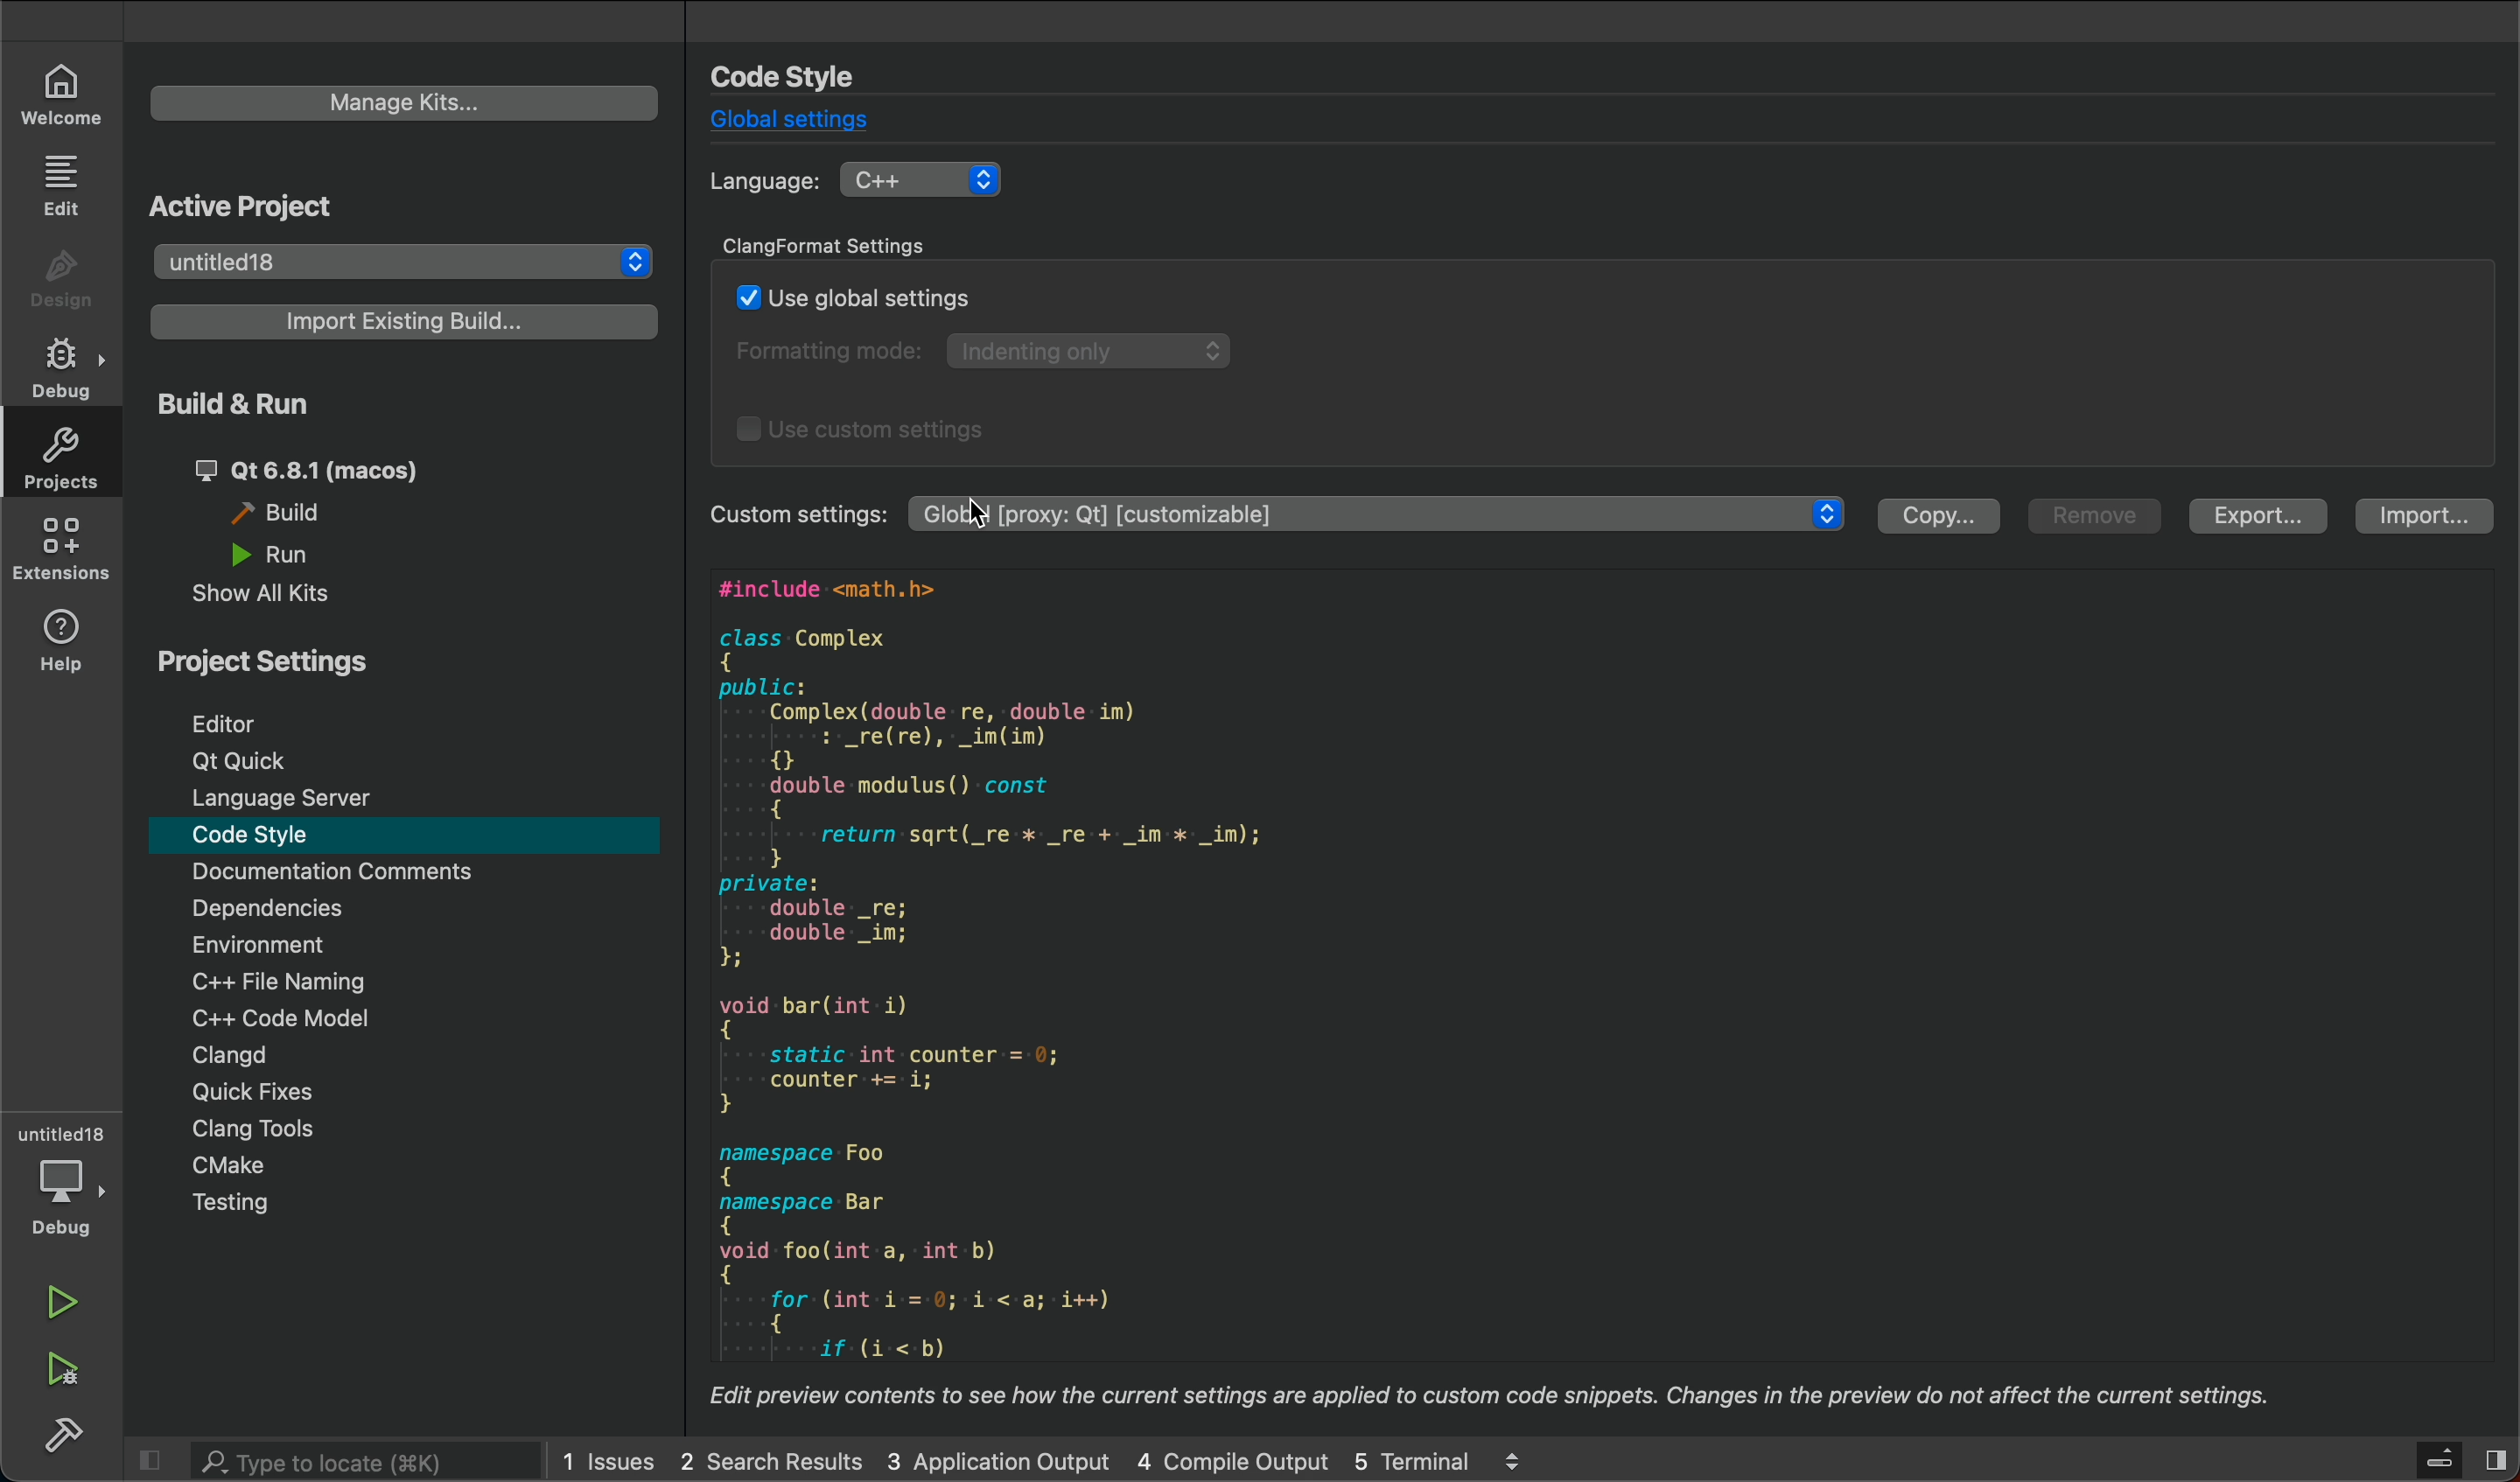 Image resolution: width=2520 pixels, height=1482 pixels. What do you see at coordinates (401, 834) in the screenshot?
I see `code style` at bounding box center [401, 834].